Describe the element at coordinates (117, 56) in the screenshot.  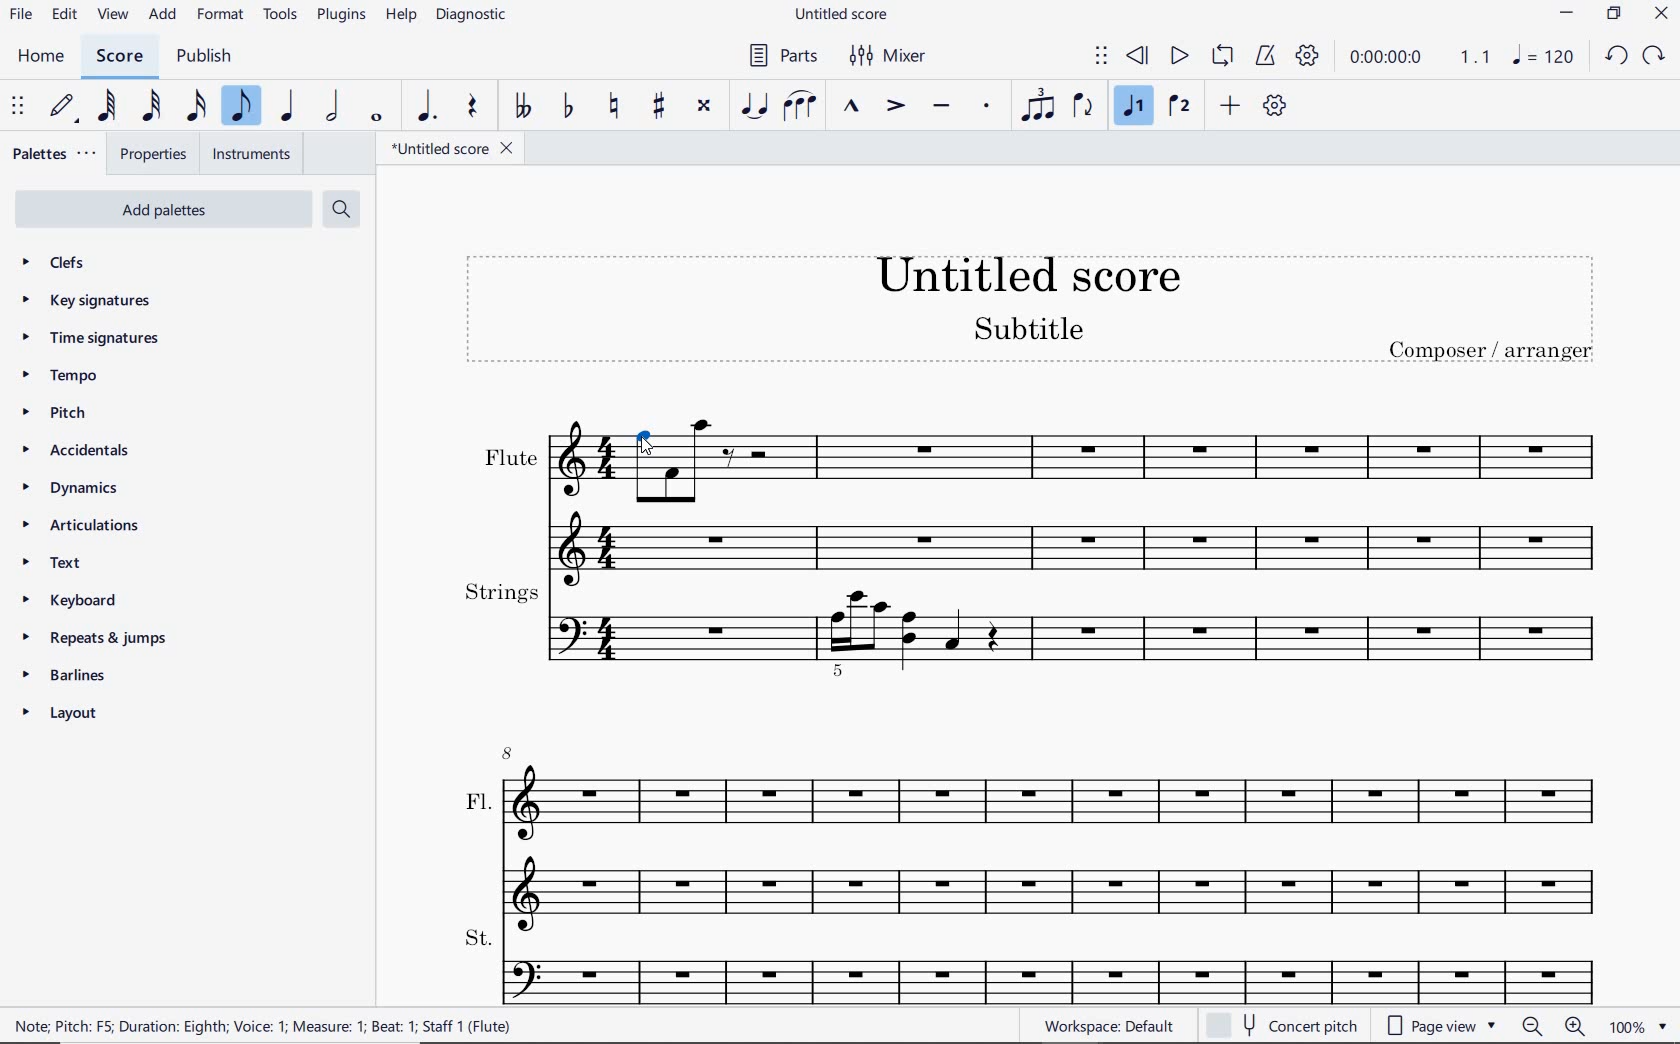
I see `score` at that location.